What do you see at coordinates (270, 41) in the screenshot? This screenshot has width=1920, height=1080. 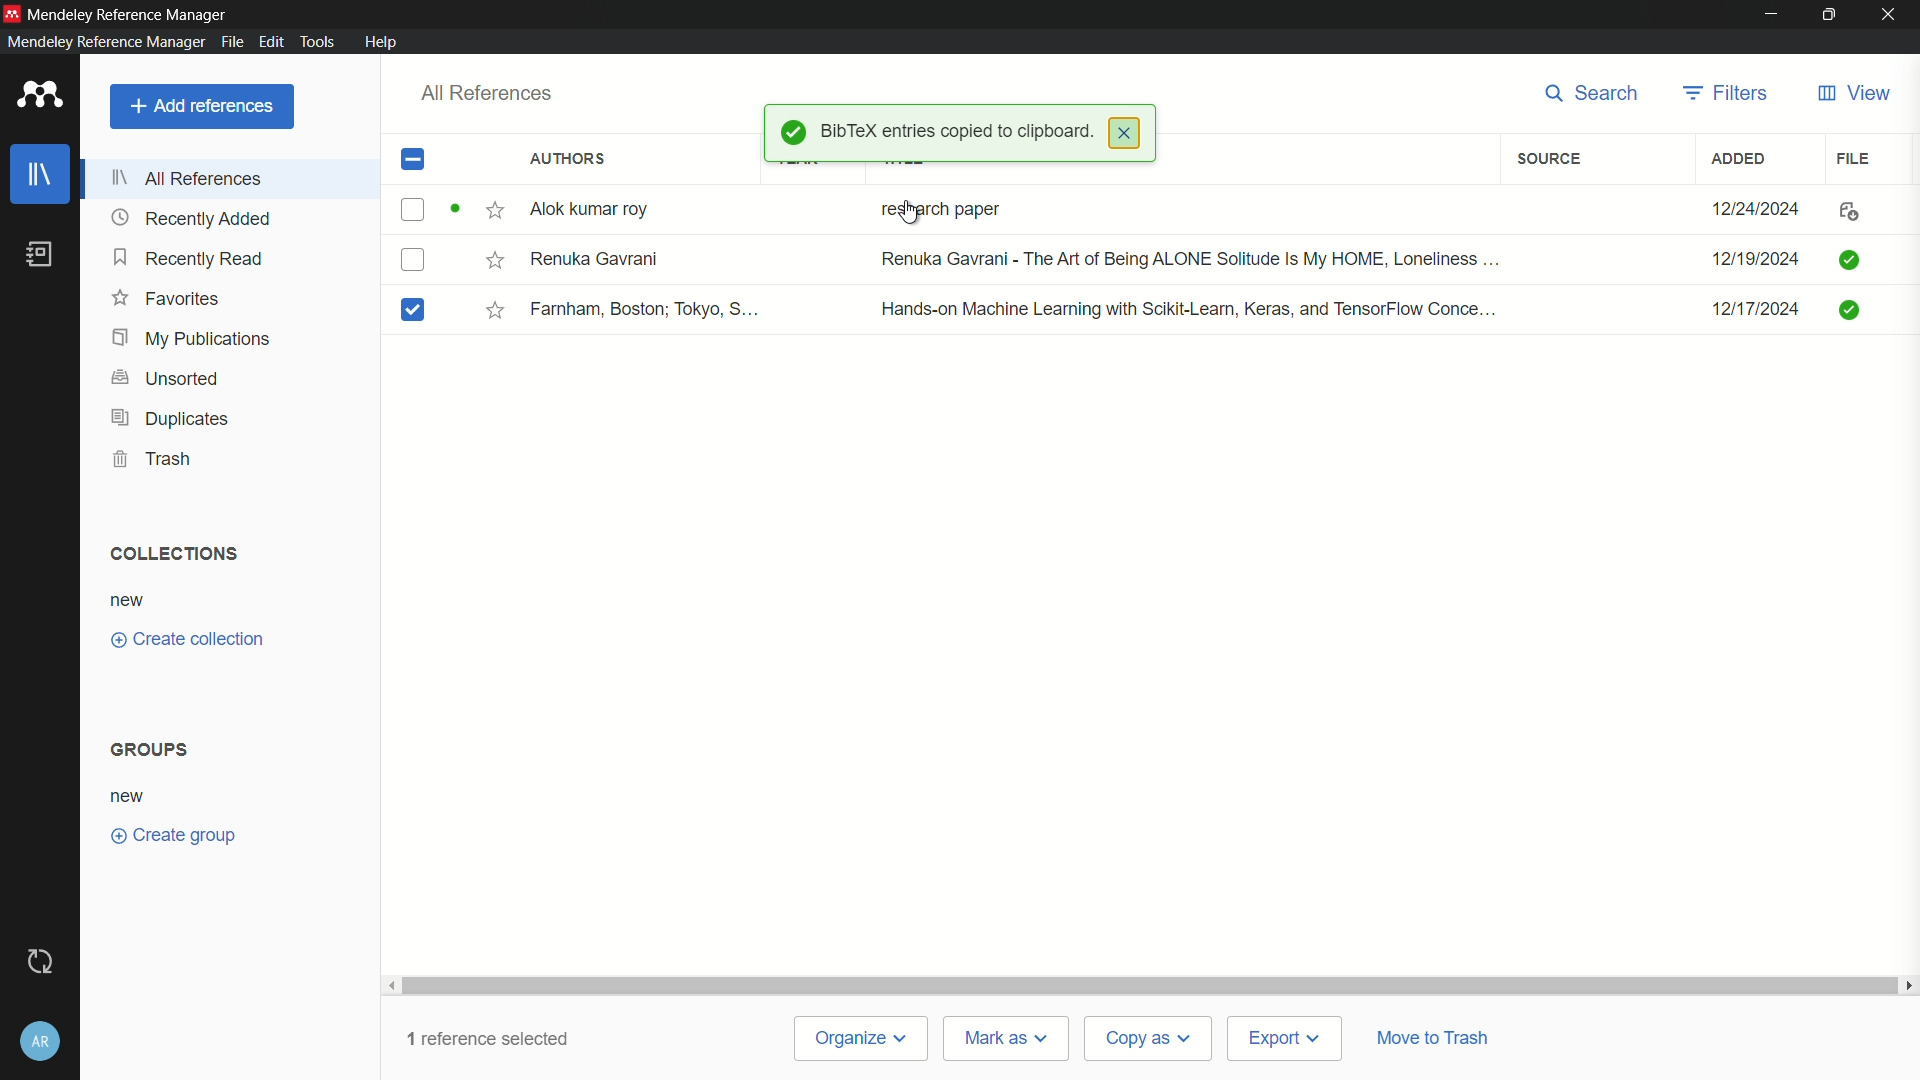 I see `edit menu` at bounding box center [270, 41].